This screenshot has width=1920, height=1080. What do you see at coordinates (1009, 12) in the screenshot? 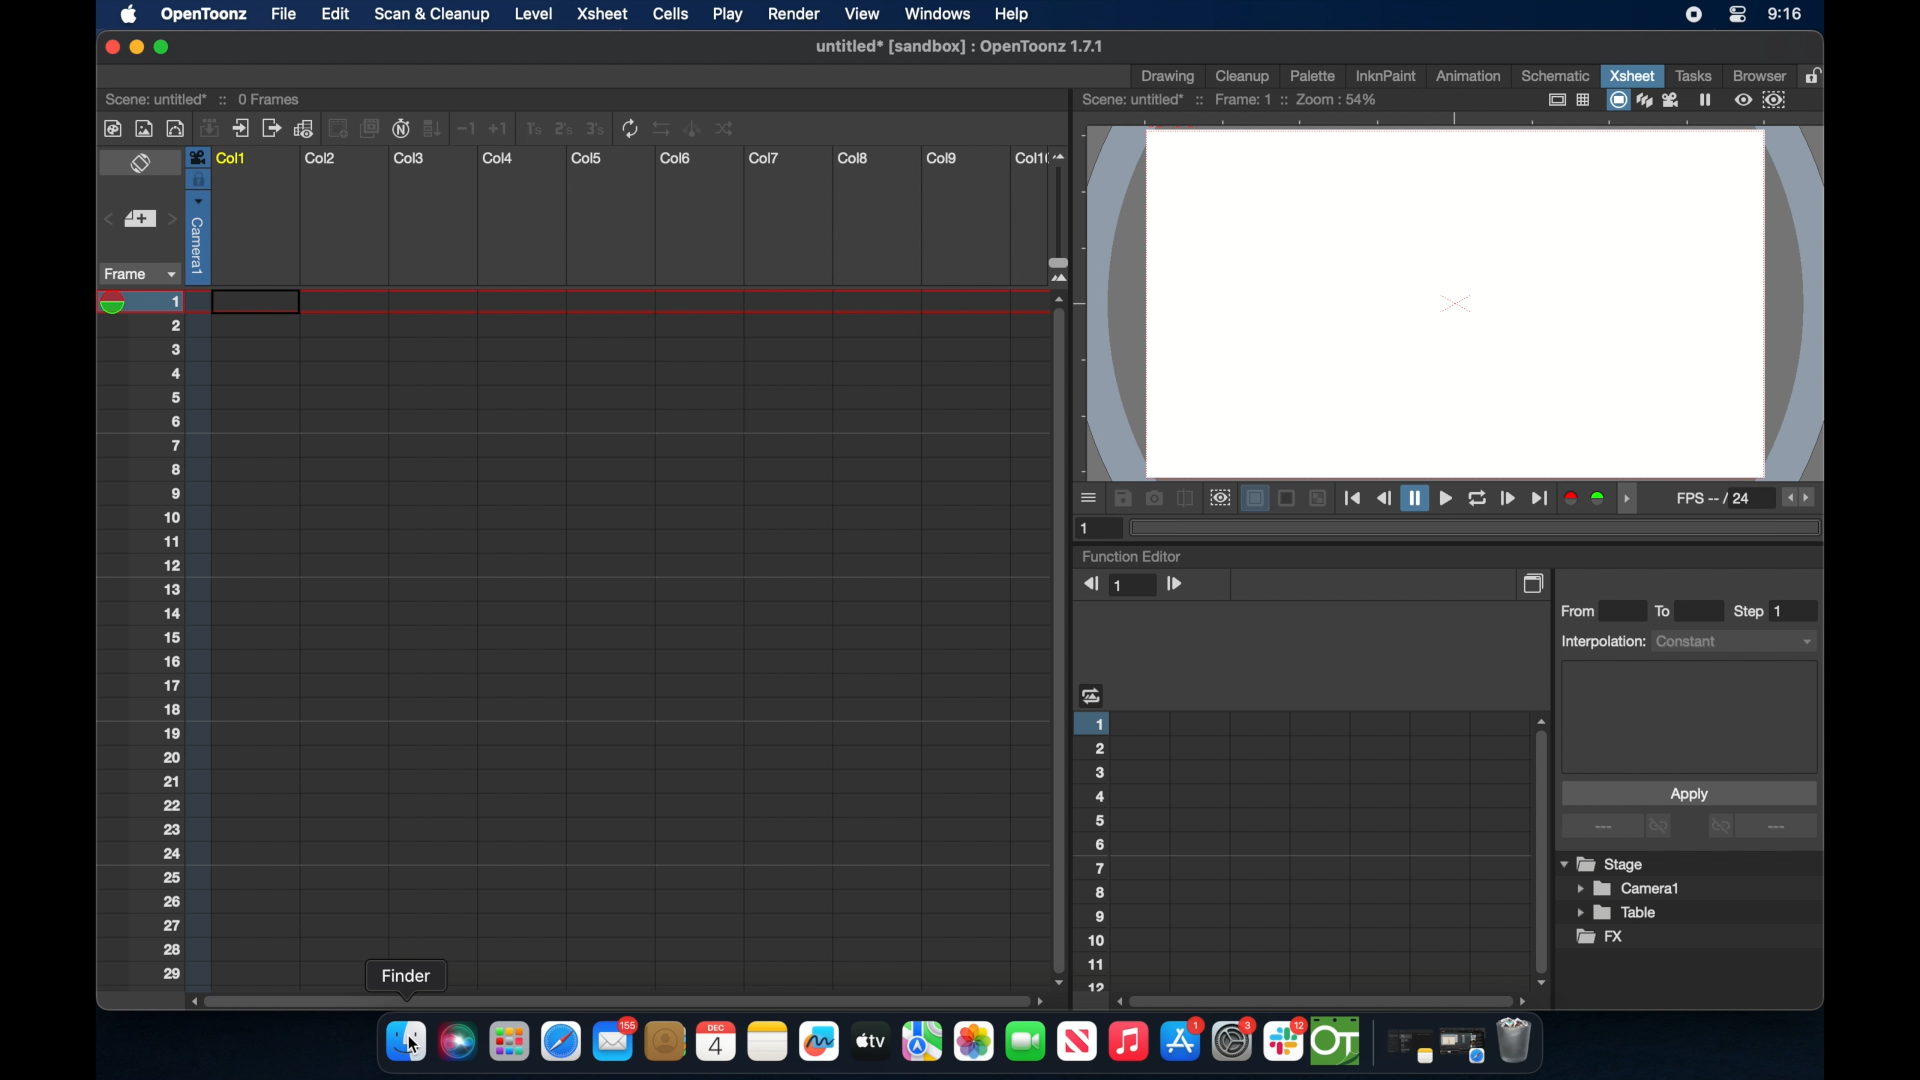
I see `help` at bounding box center [1009, 12].